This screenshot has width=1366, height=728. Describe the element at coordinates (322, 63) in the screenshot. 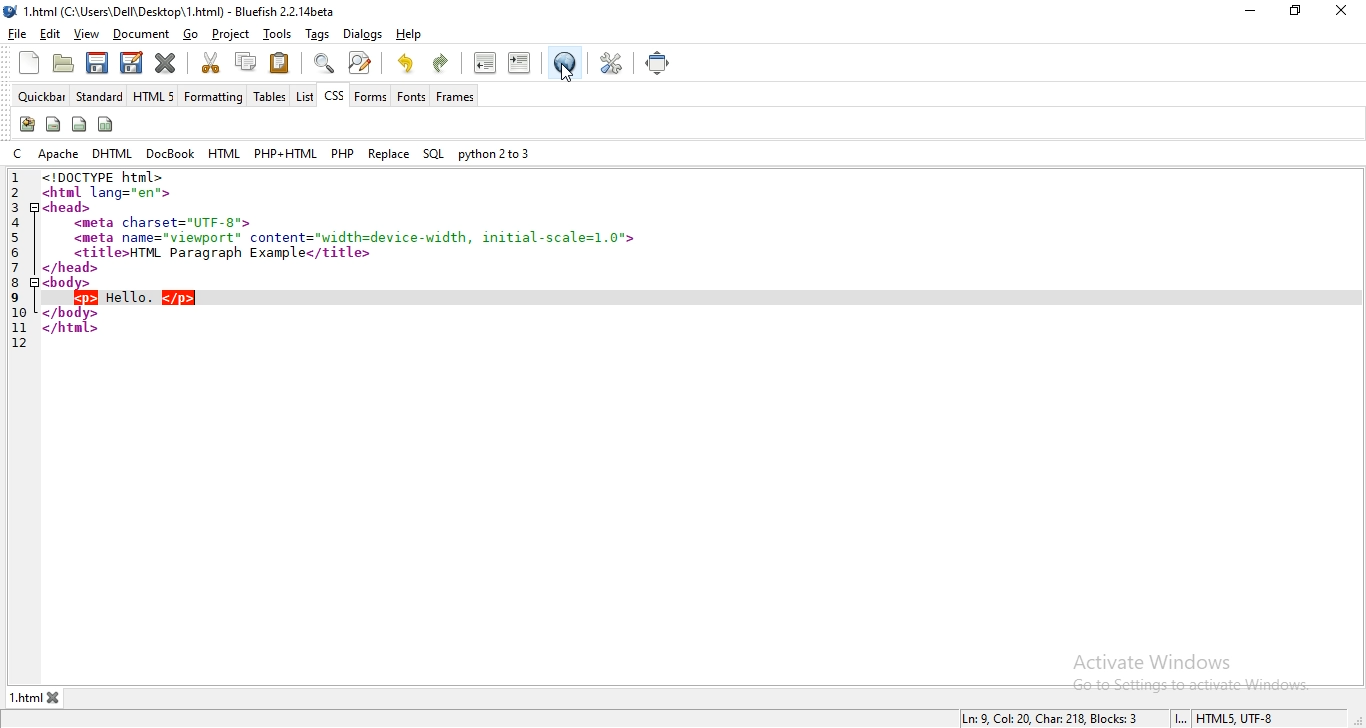

I see `show find bar` at that location.